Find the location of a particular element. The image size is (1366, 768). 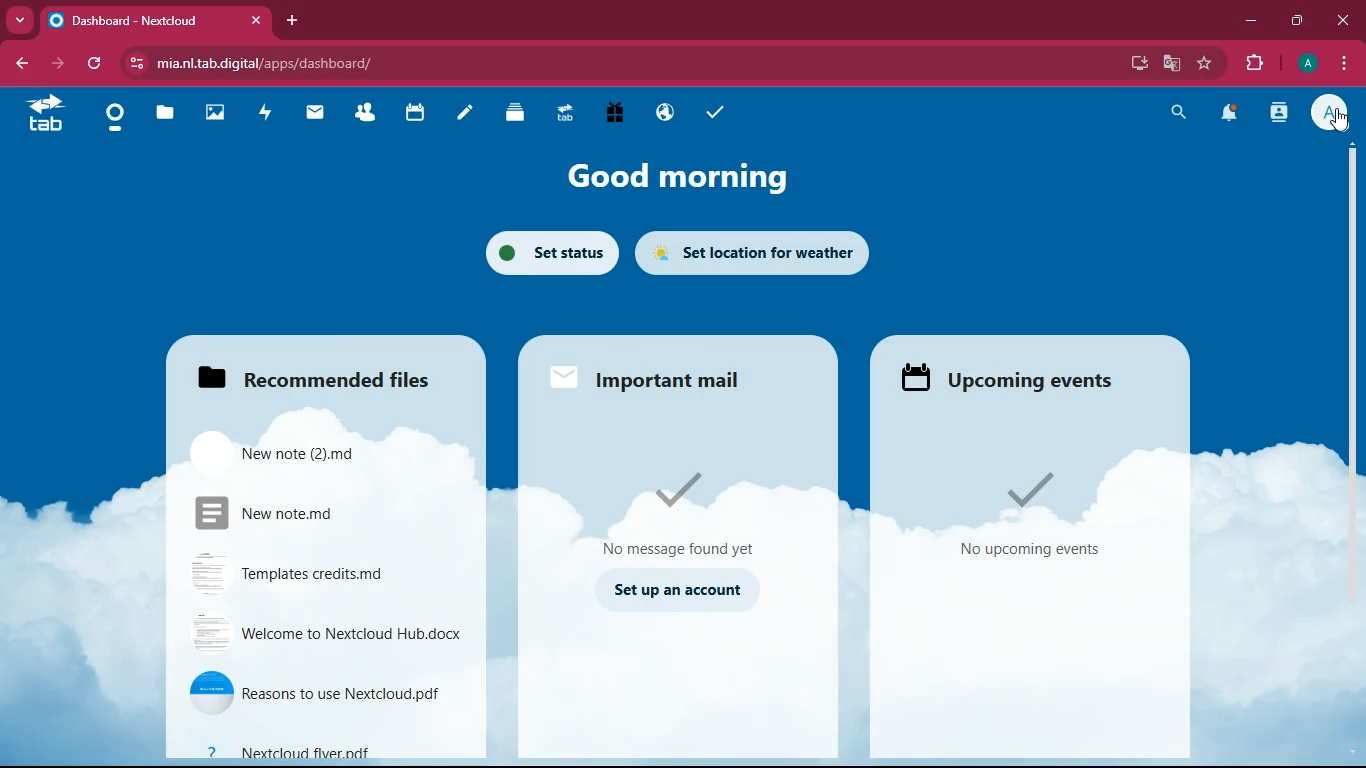

maximize is located at coordinates (1299, 17).